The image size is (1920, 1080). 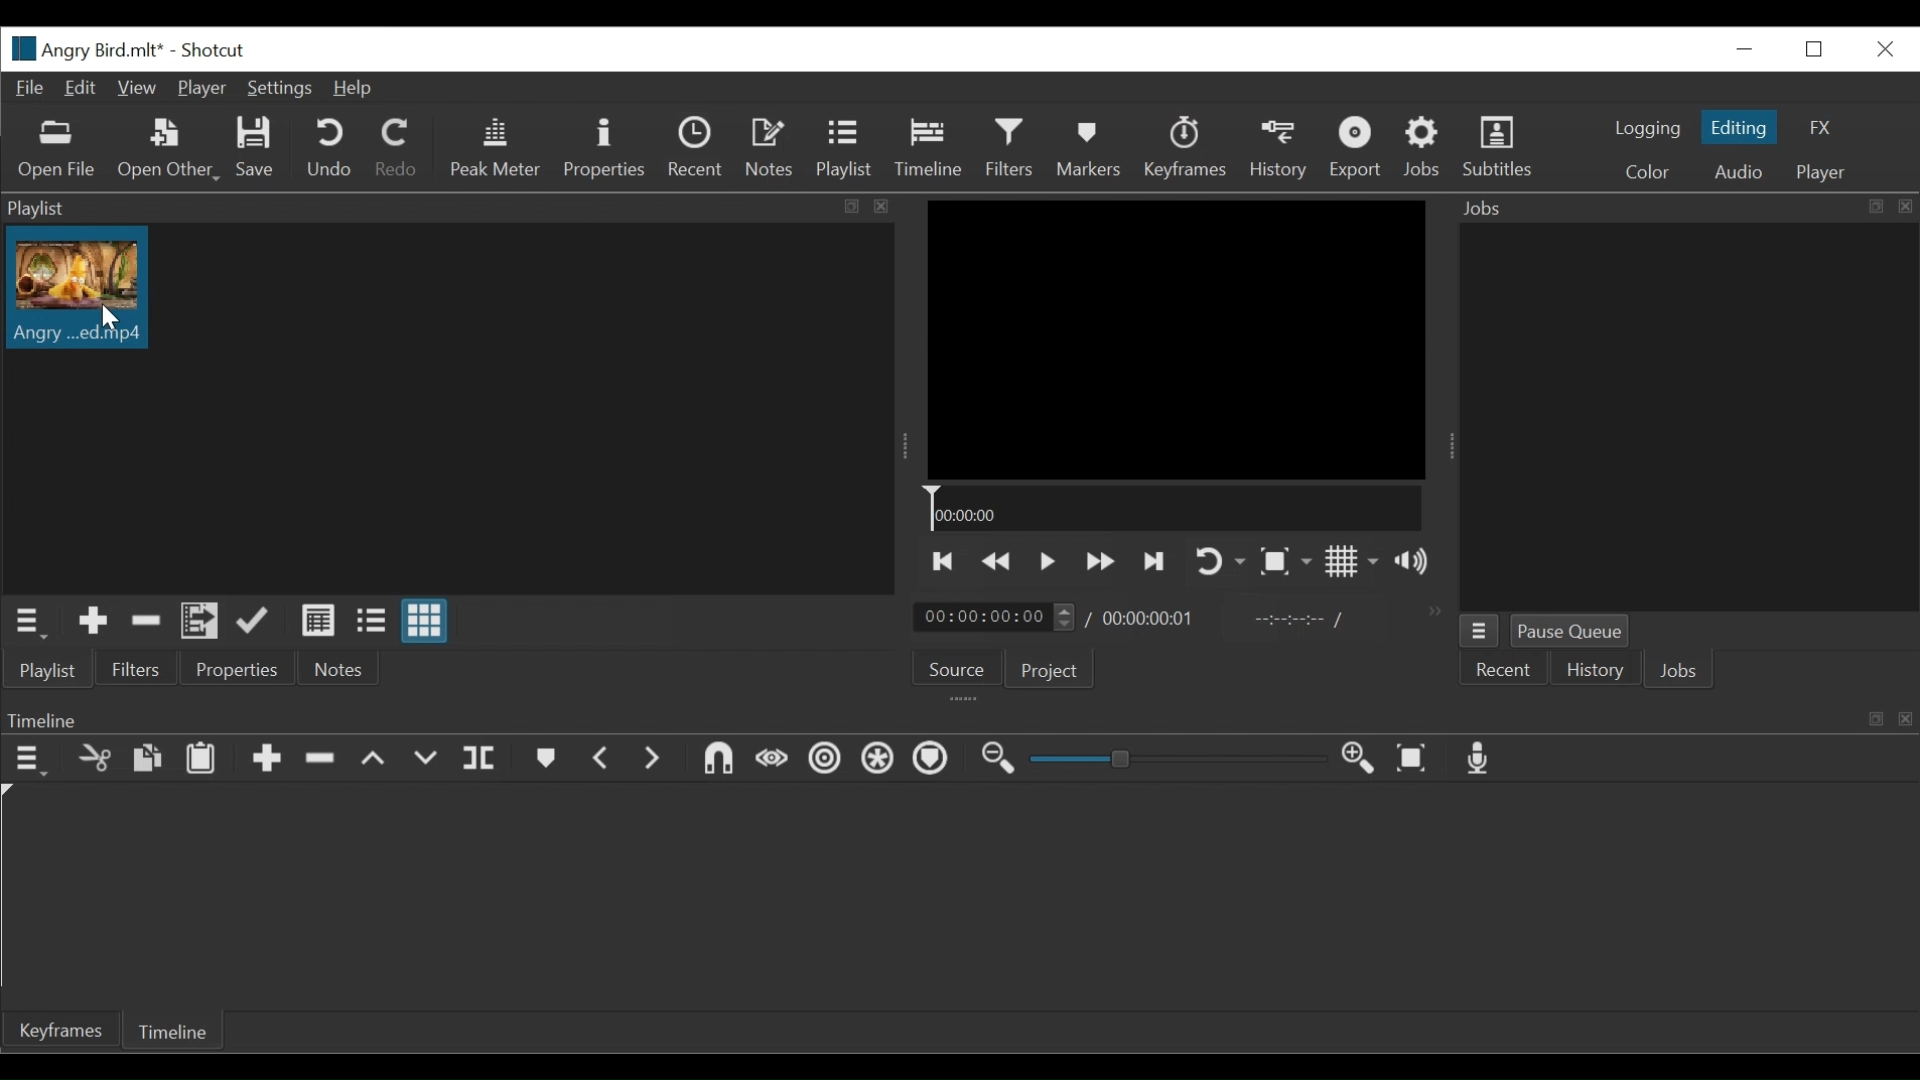 I want to click on bookmark, so click(x=546, y=761).